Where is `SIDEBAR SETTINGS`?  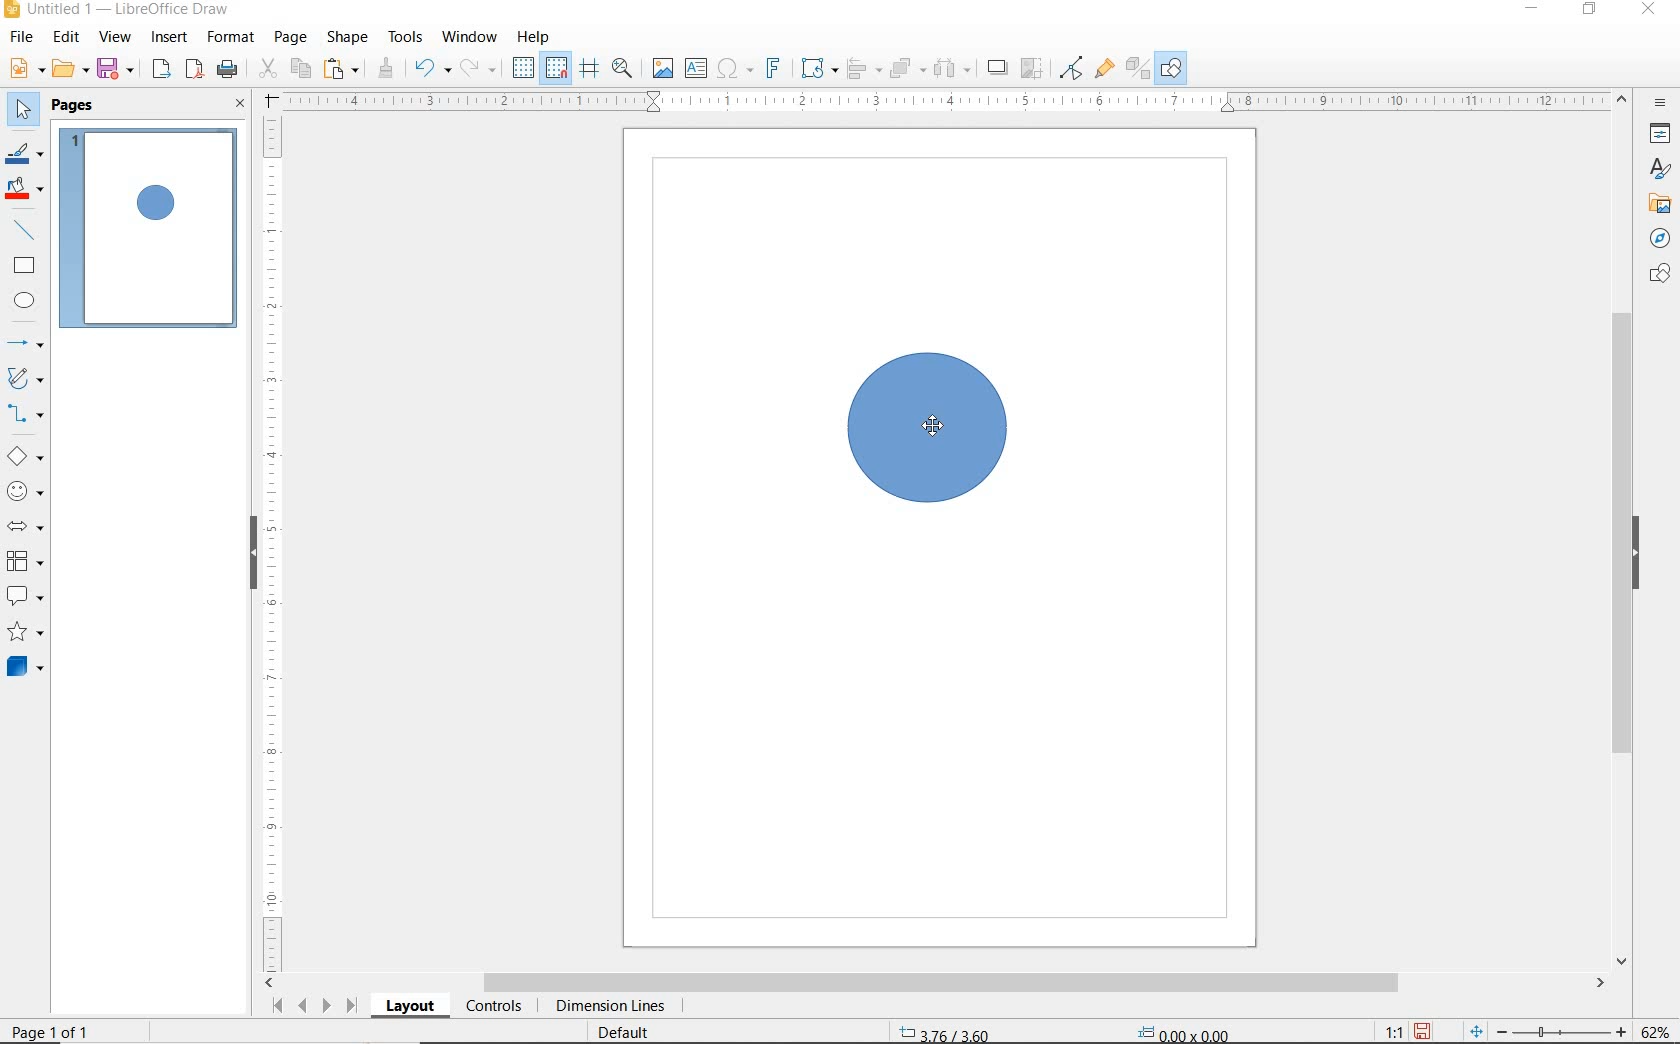 SIDEBAR SETTINGS is located at coordinates (1661, 102).